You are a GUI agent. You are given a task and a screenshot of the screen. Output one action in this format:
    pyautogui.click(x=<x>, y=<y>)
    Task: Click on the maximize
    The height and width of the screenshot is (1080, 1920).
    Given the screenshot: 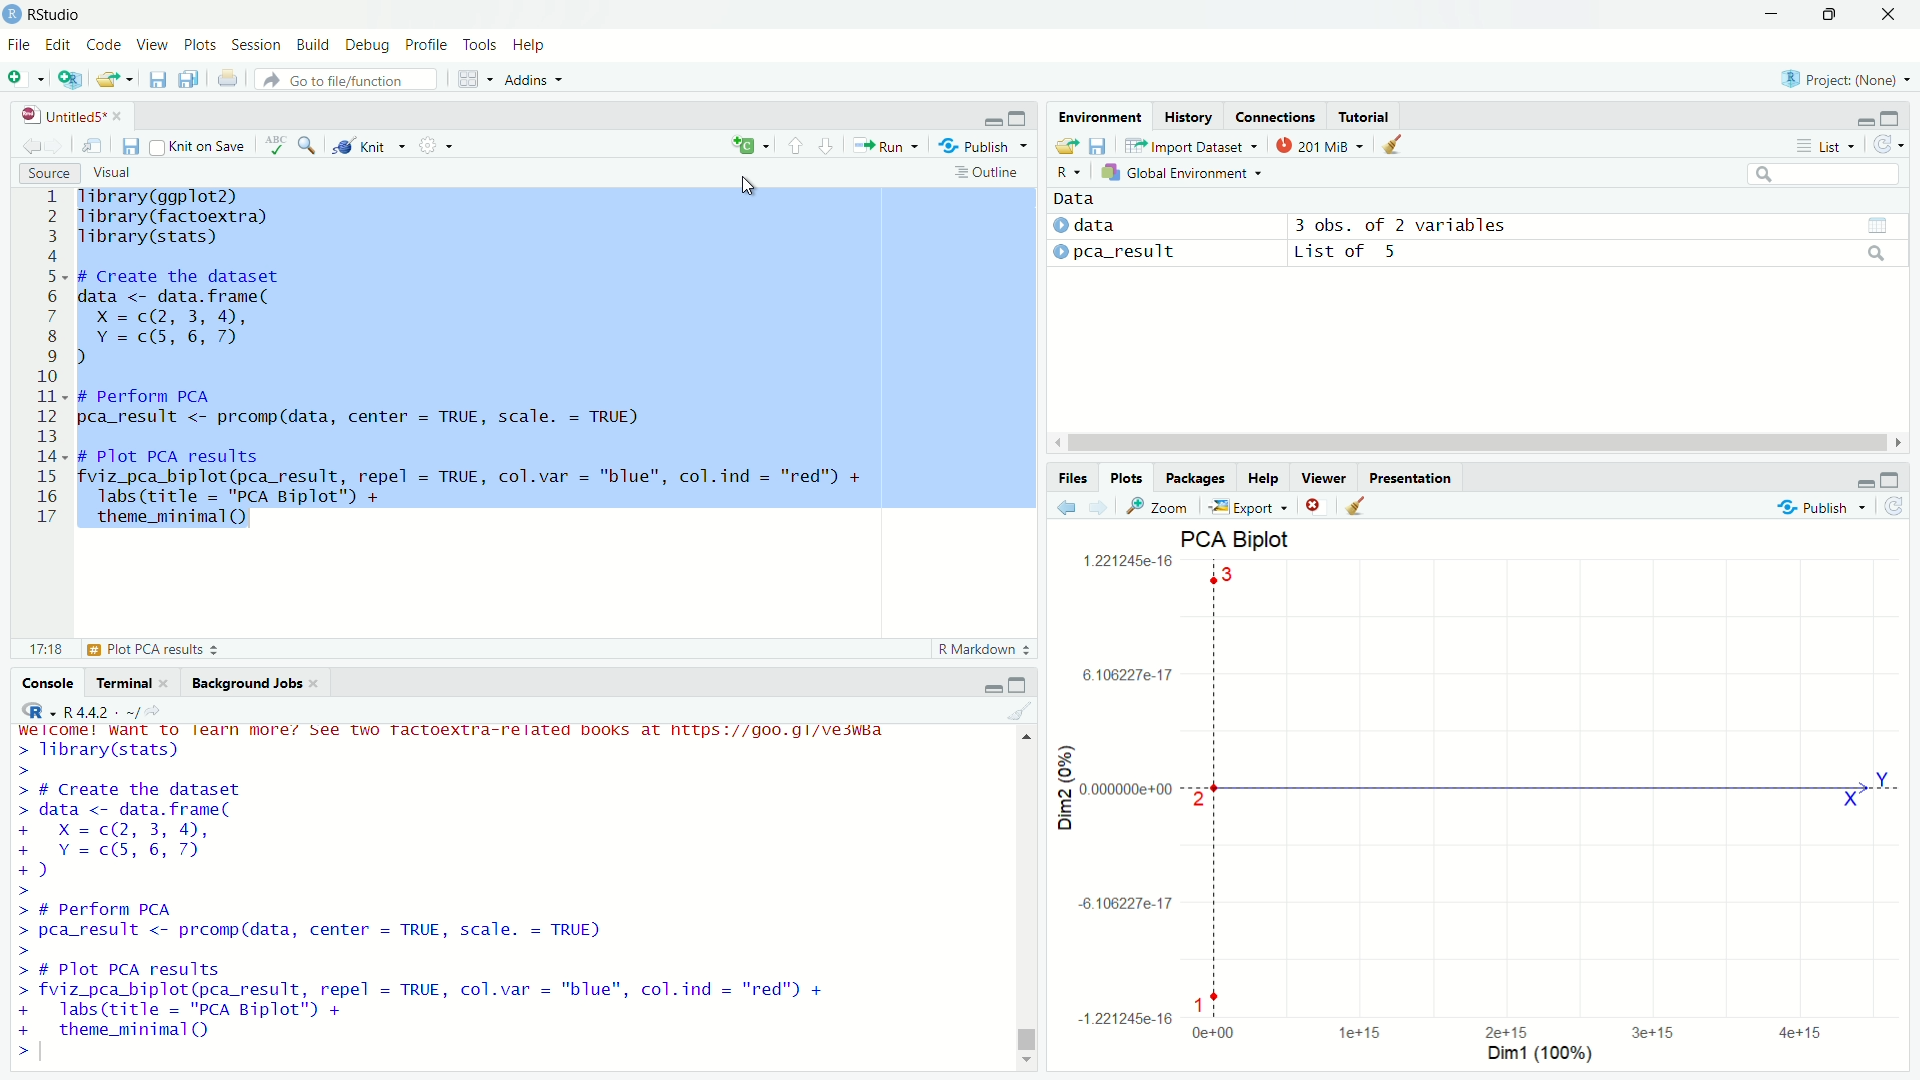 What is the action you would take?
    pyautogui.click(x=1892, y=117)
    